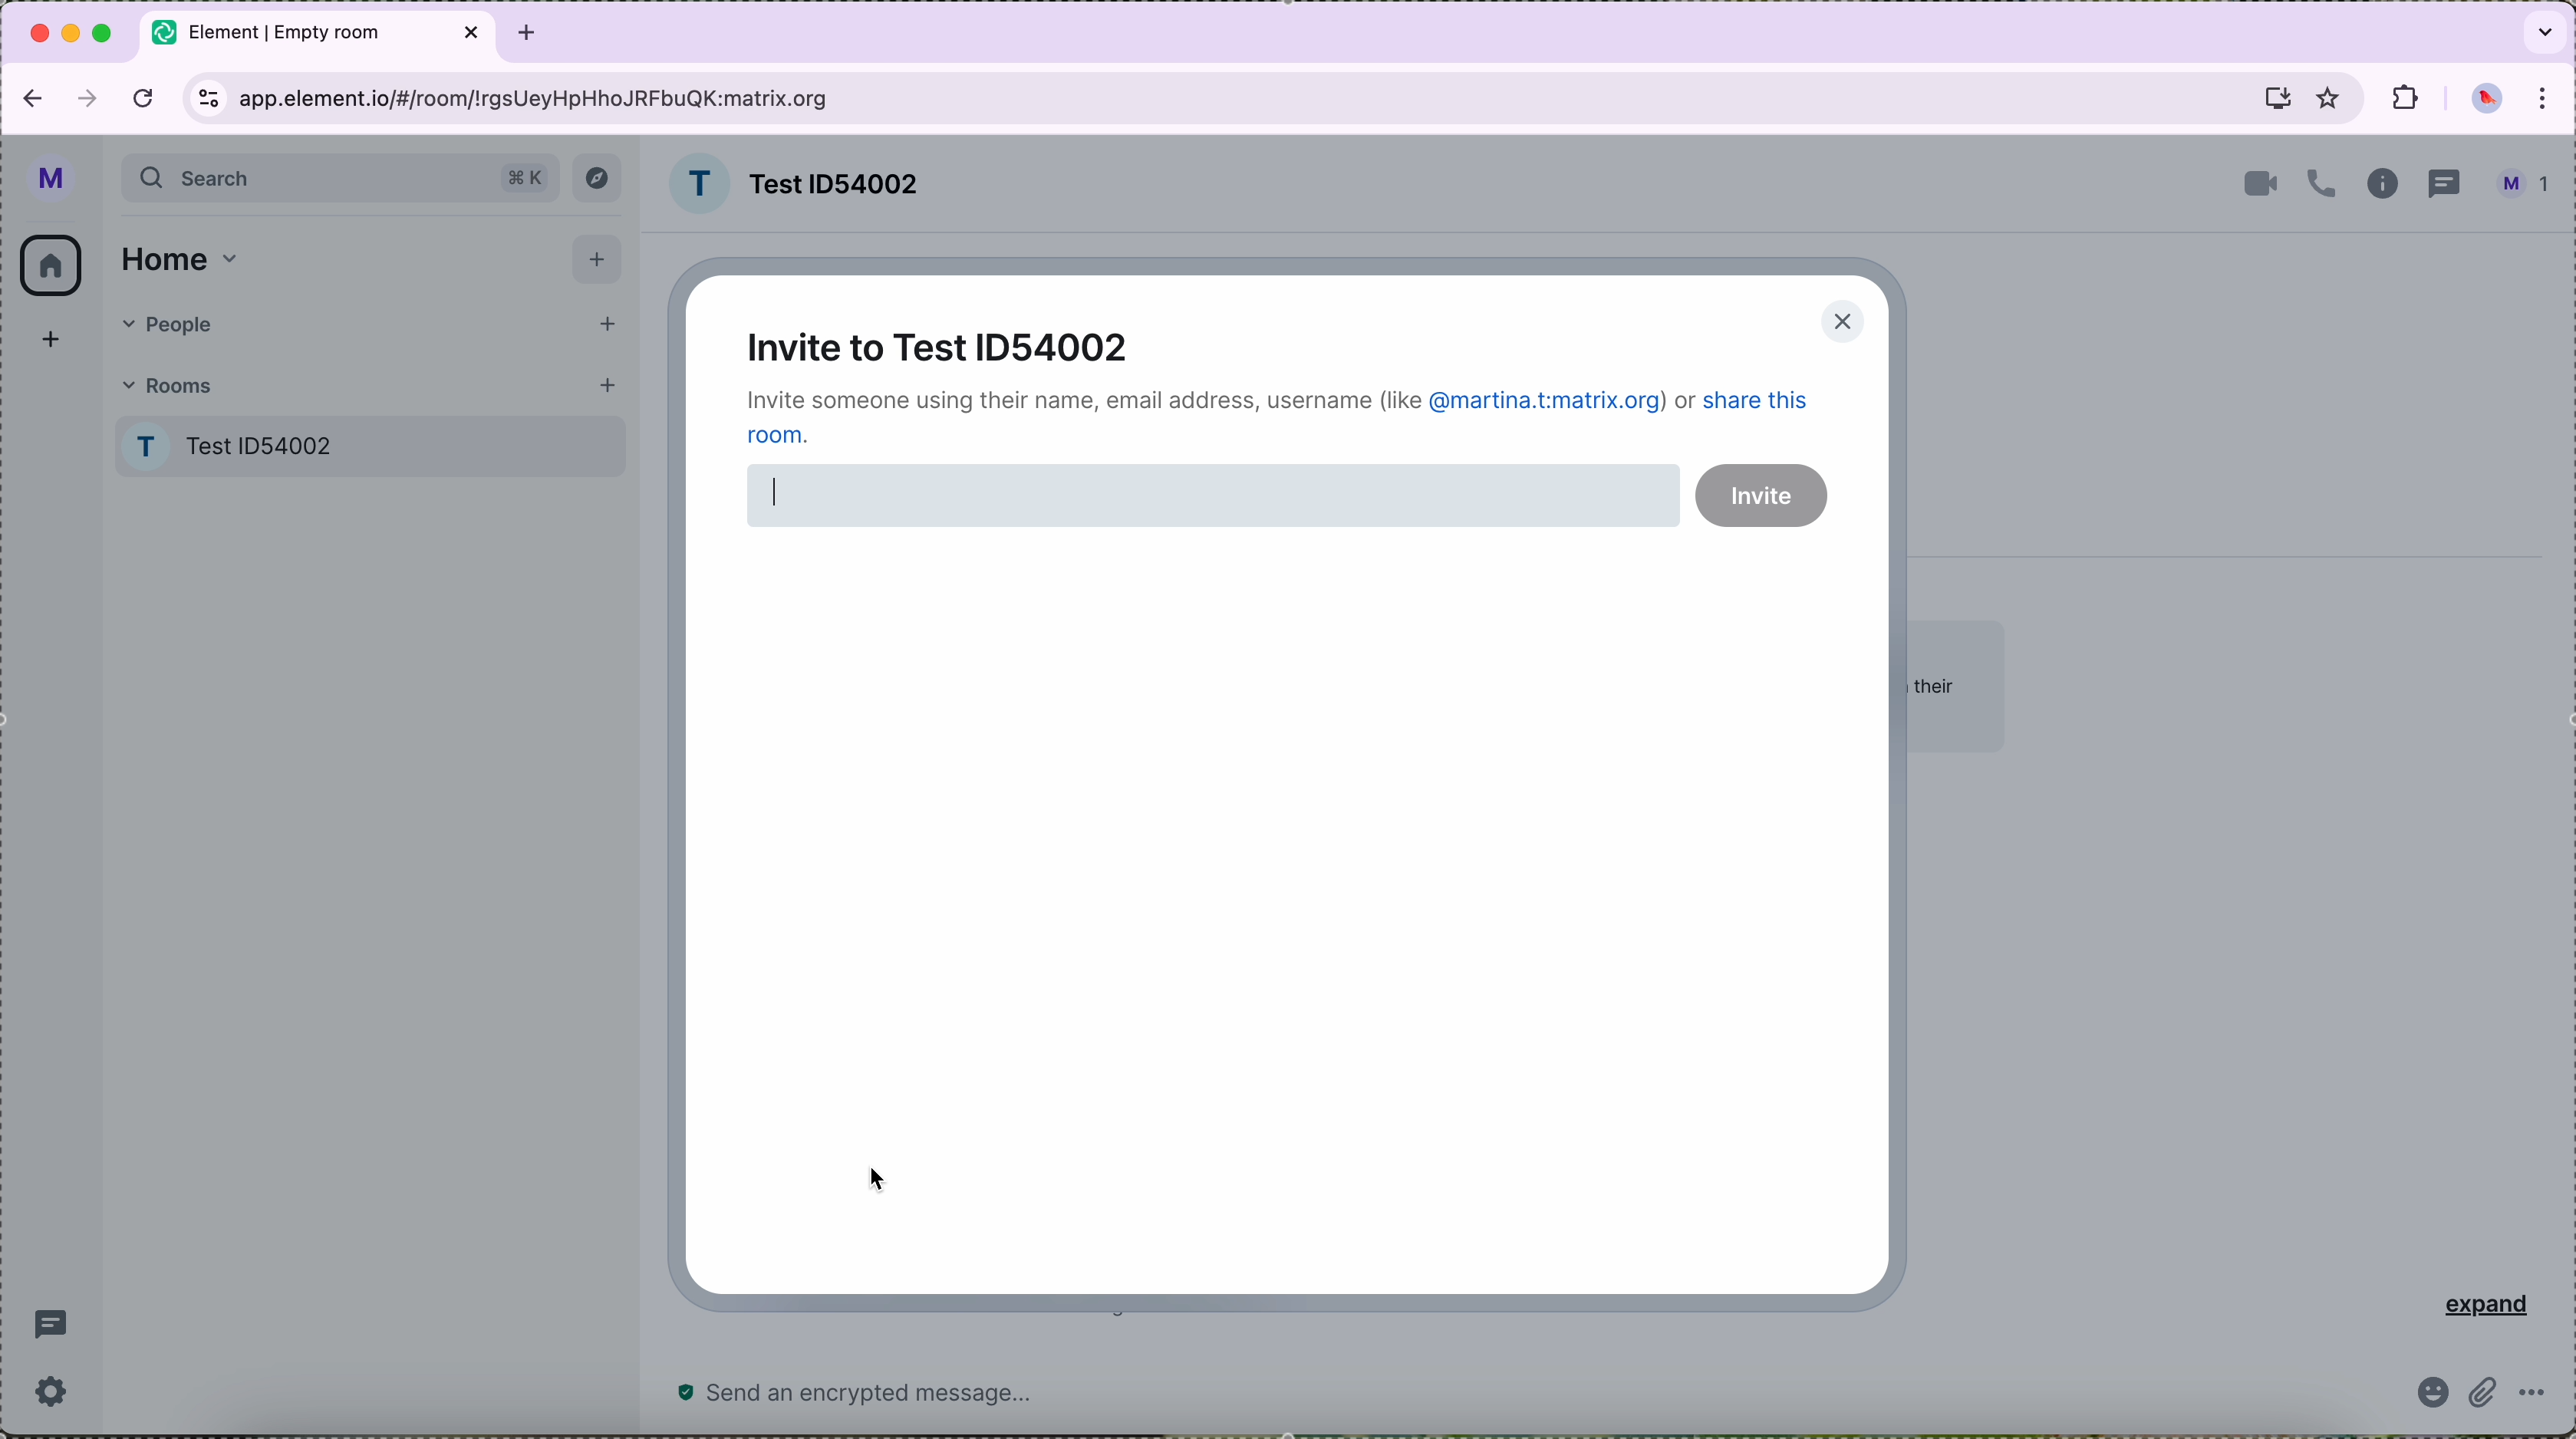 The height and width of the screenshot is (1439, 2576). I want to click on invite button, so click(1763, 496).